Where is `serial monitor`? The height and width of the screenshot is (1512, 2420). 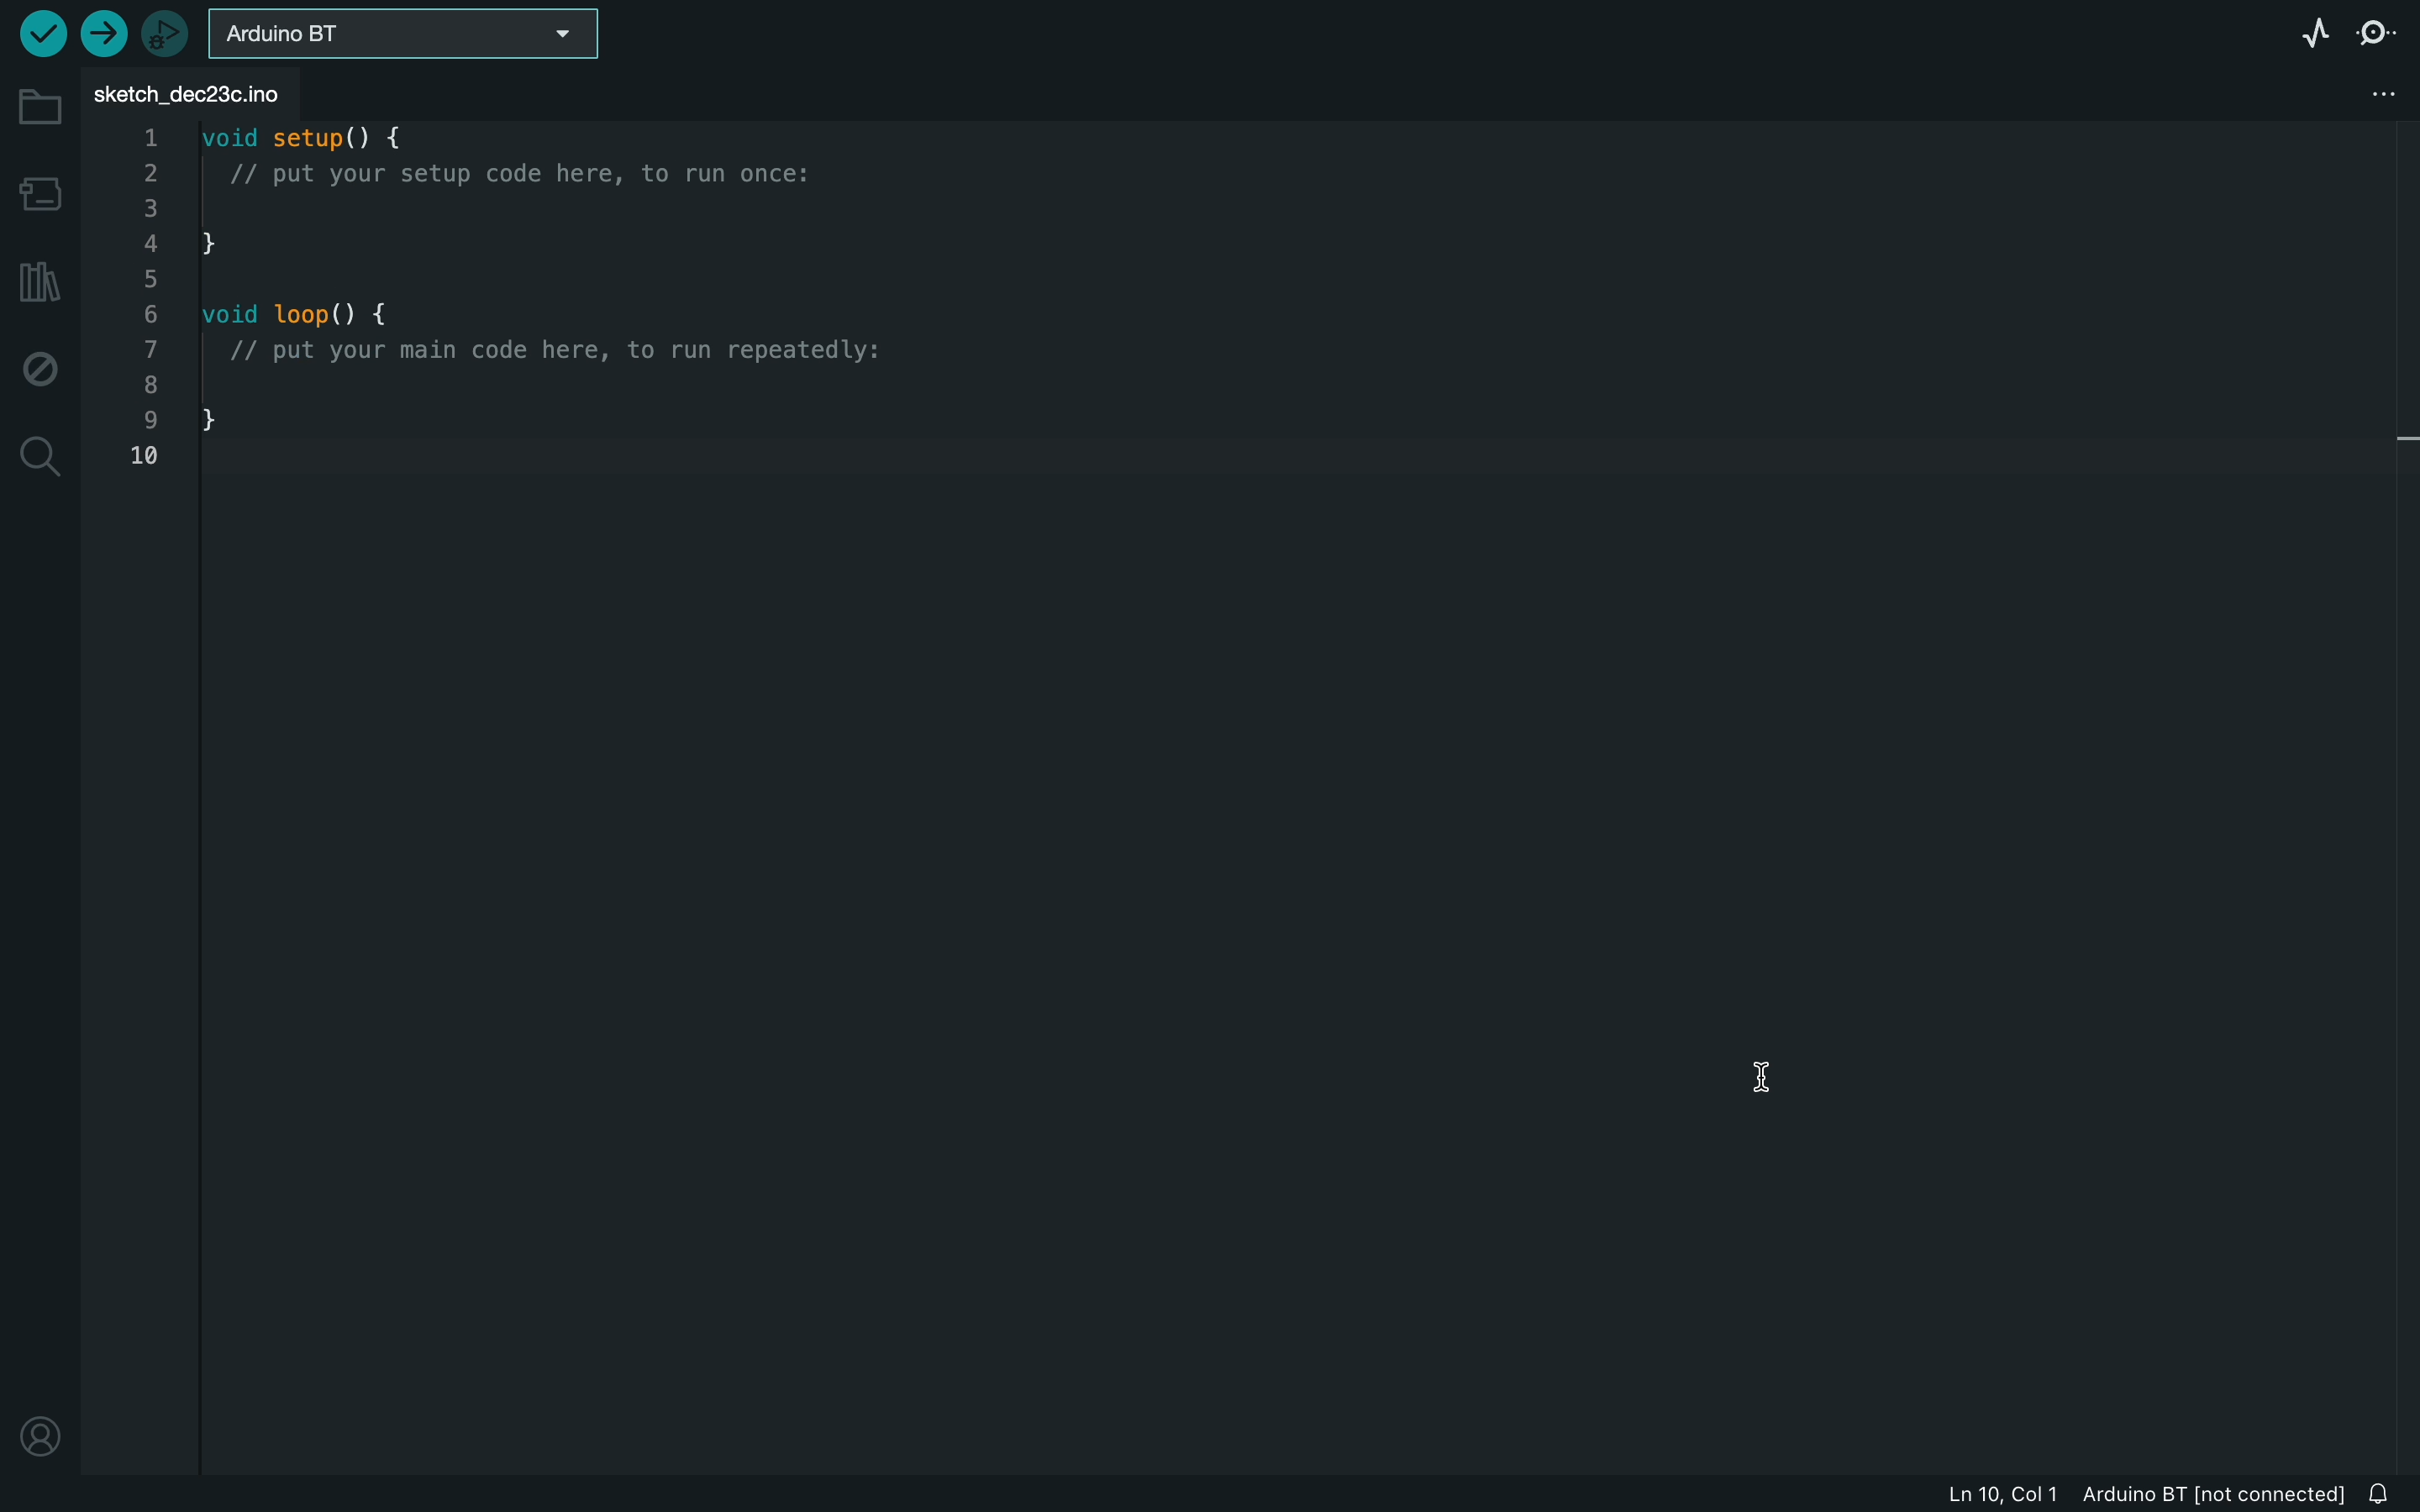
serial monitor is located at coordinates (2373, 30).